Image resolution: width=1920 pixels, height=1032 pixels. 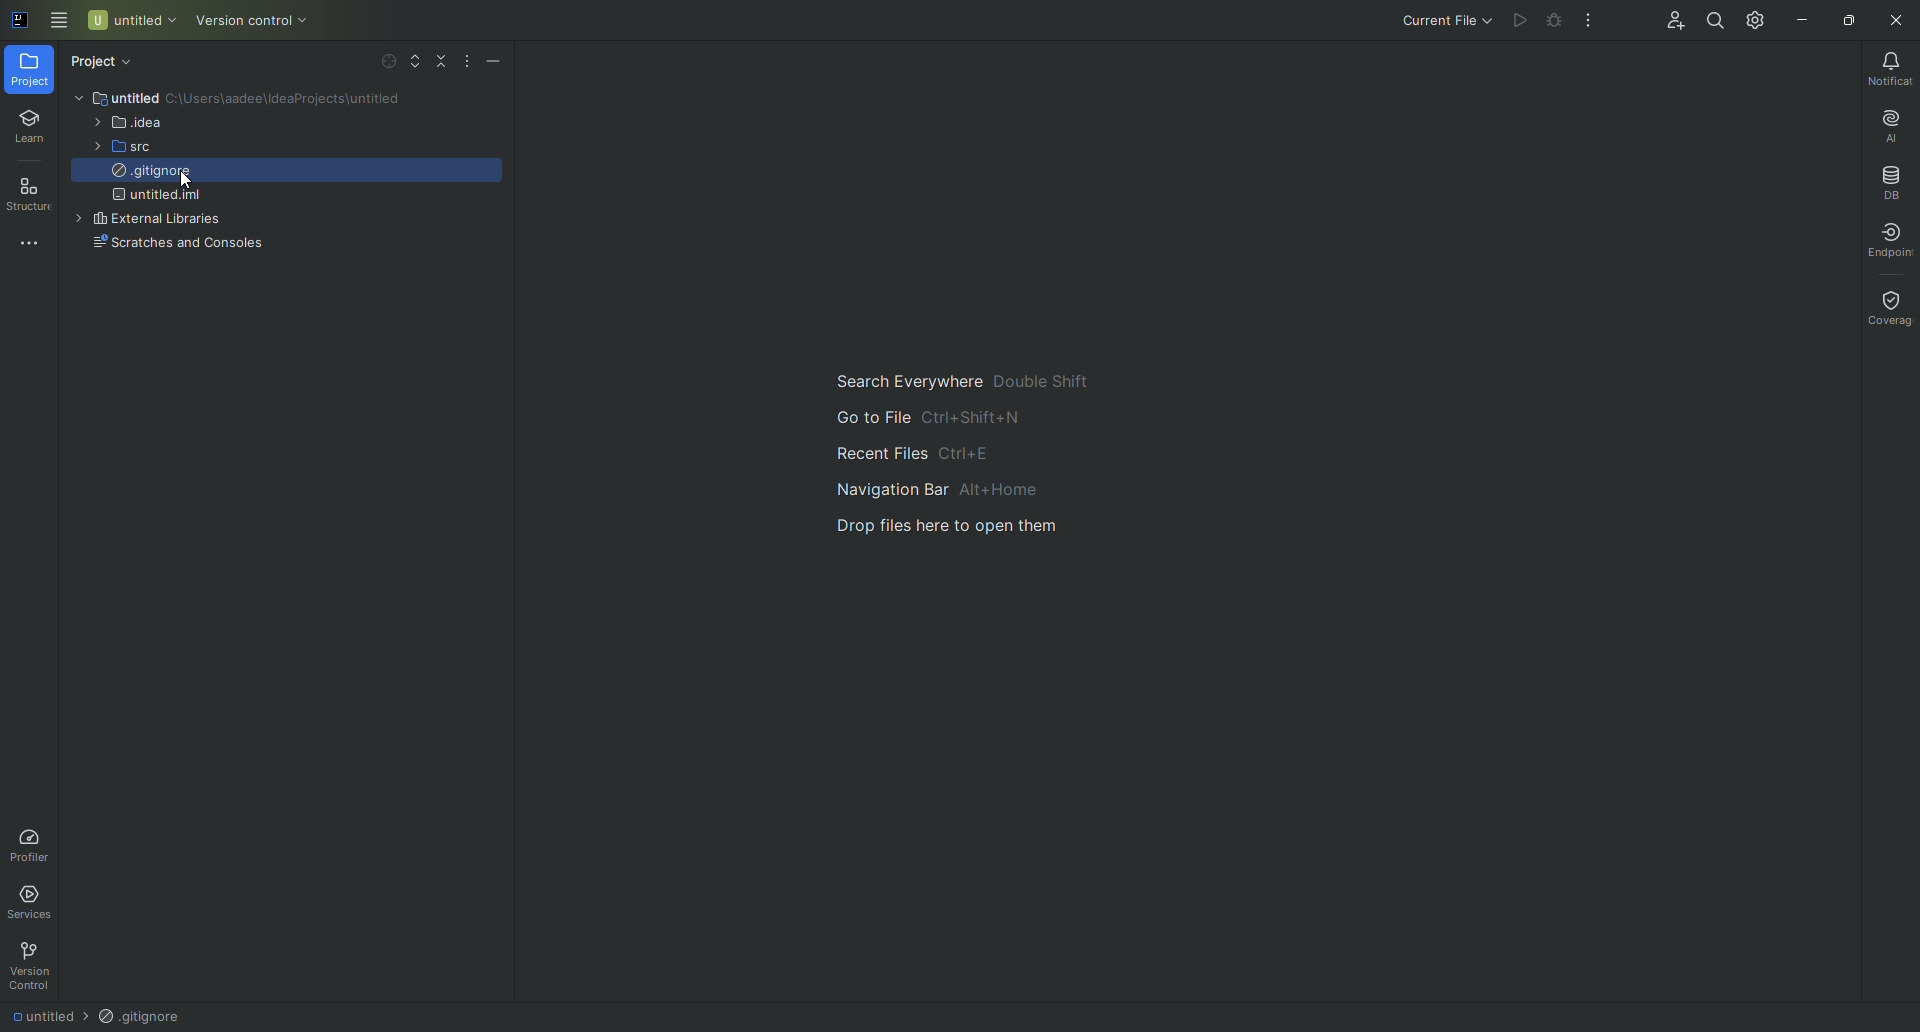 I want to click on Version control, so click(x=255, y=19).